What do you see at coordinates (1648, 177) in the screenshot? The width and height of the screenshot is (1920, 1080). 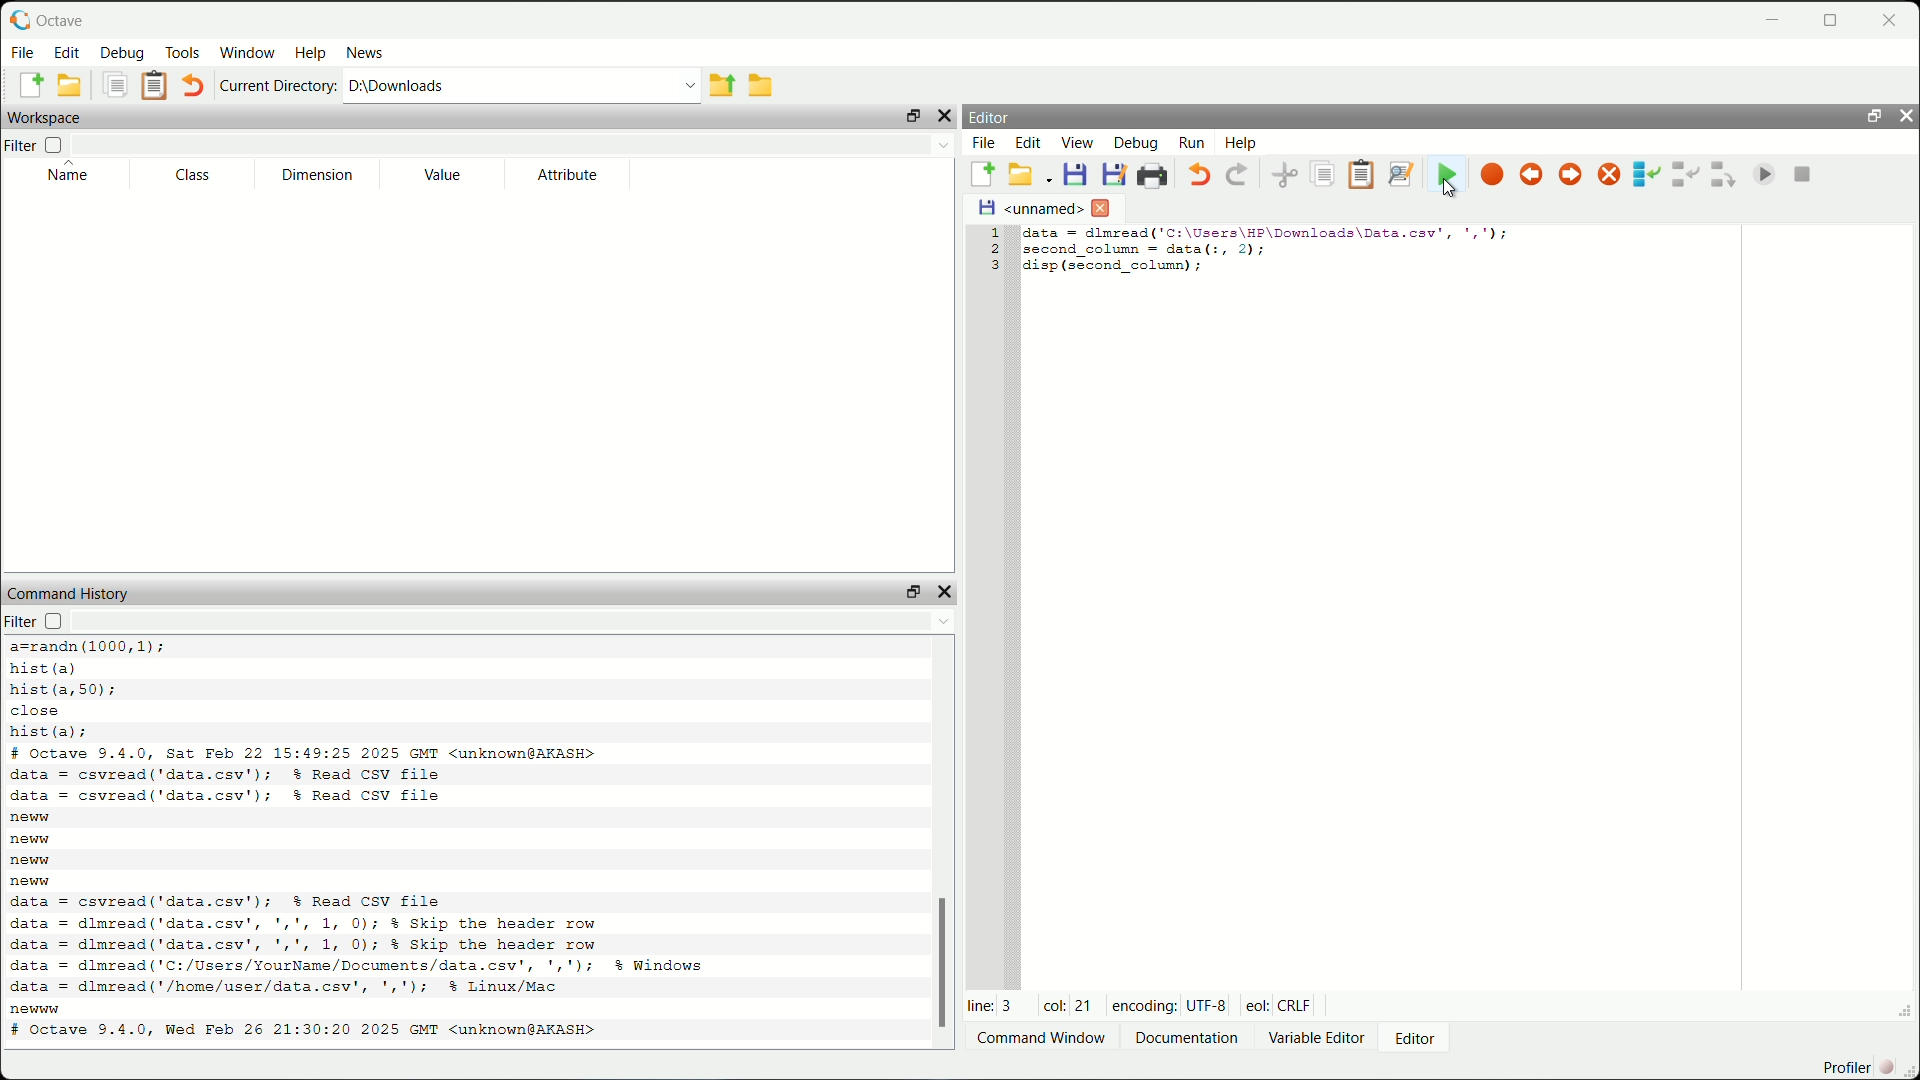 I see `step` at bounding box center [1648, 177].